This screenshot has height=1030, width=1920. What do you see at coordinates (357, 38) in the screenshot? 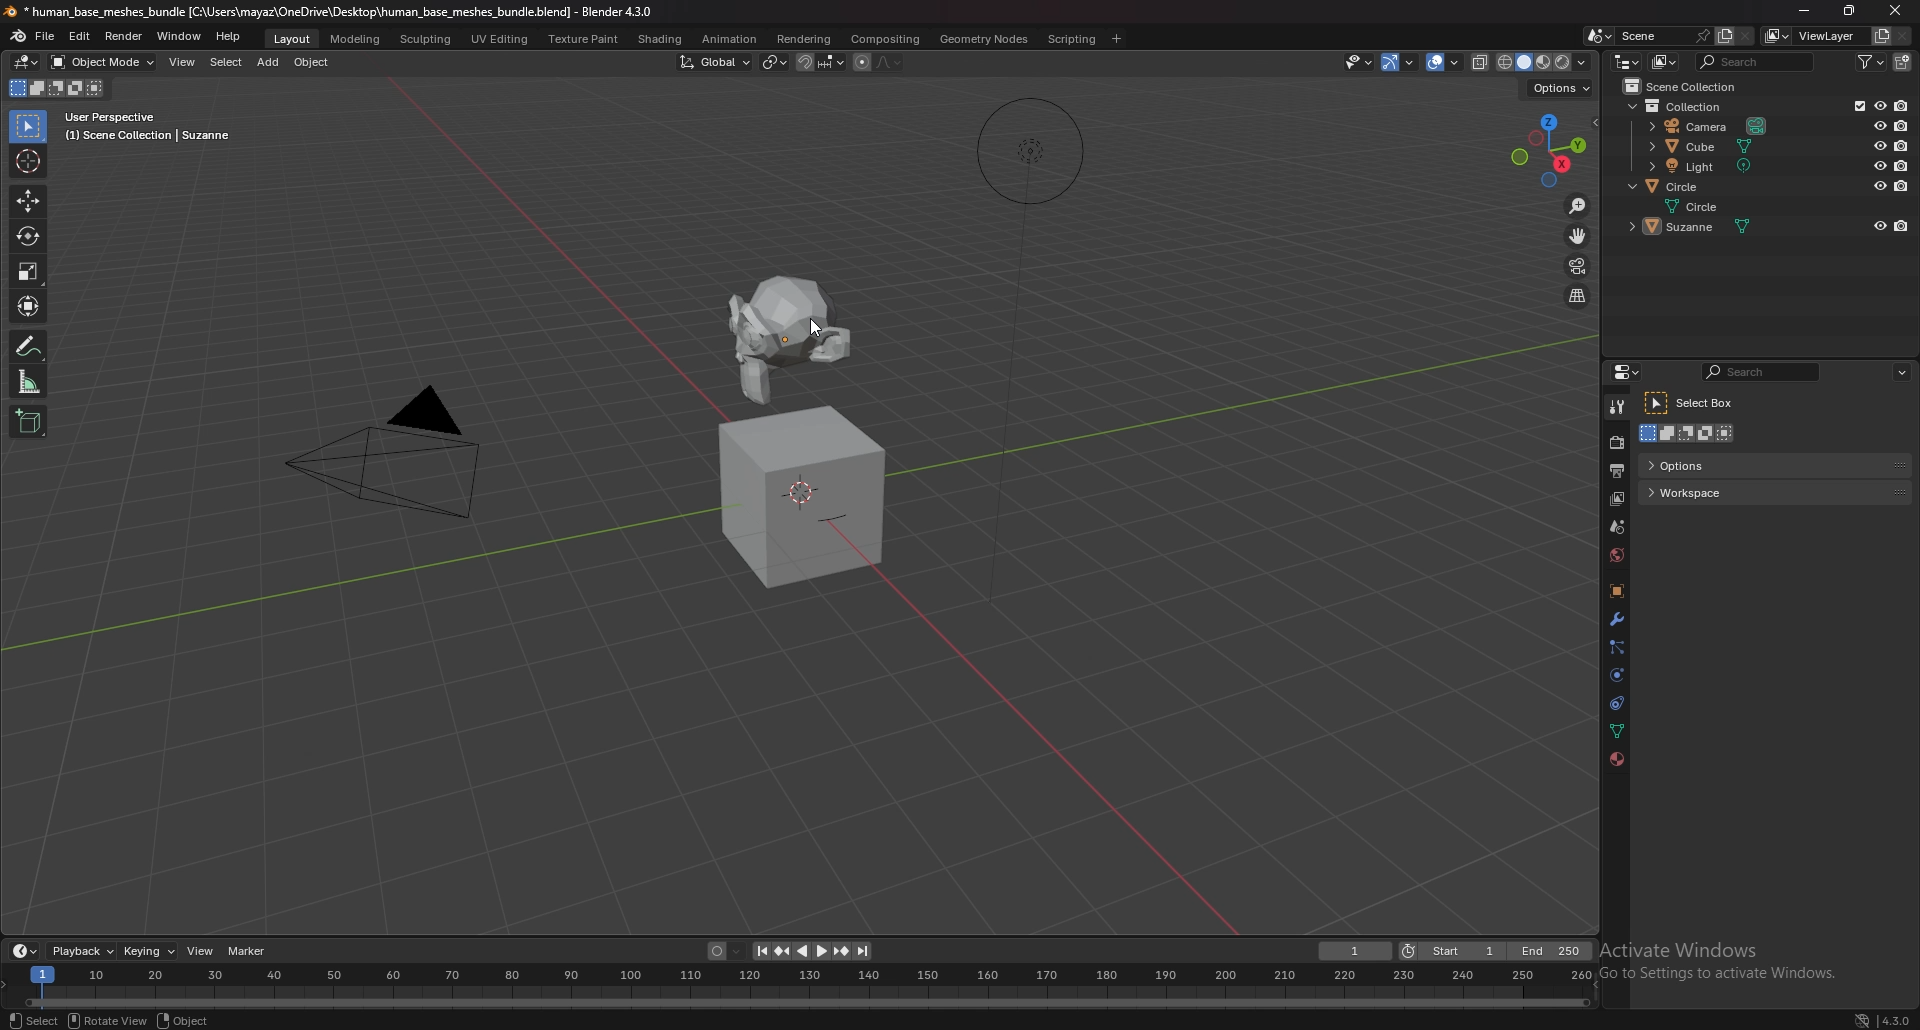
I see `modeling` at bounding box center [357, 38].